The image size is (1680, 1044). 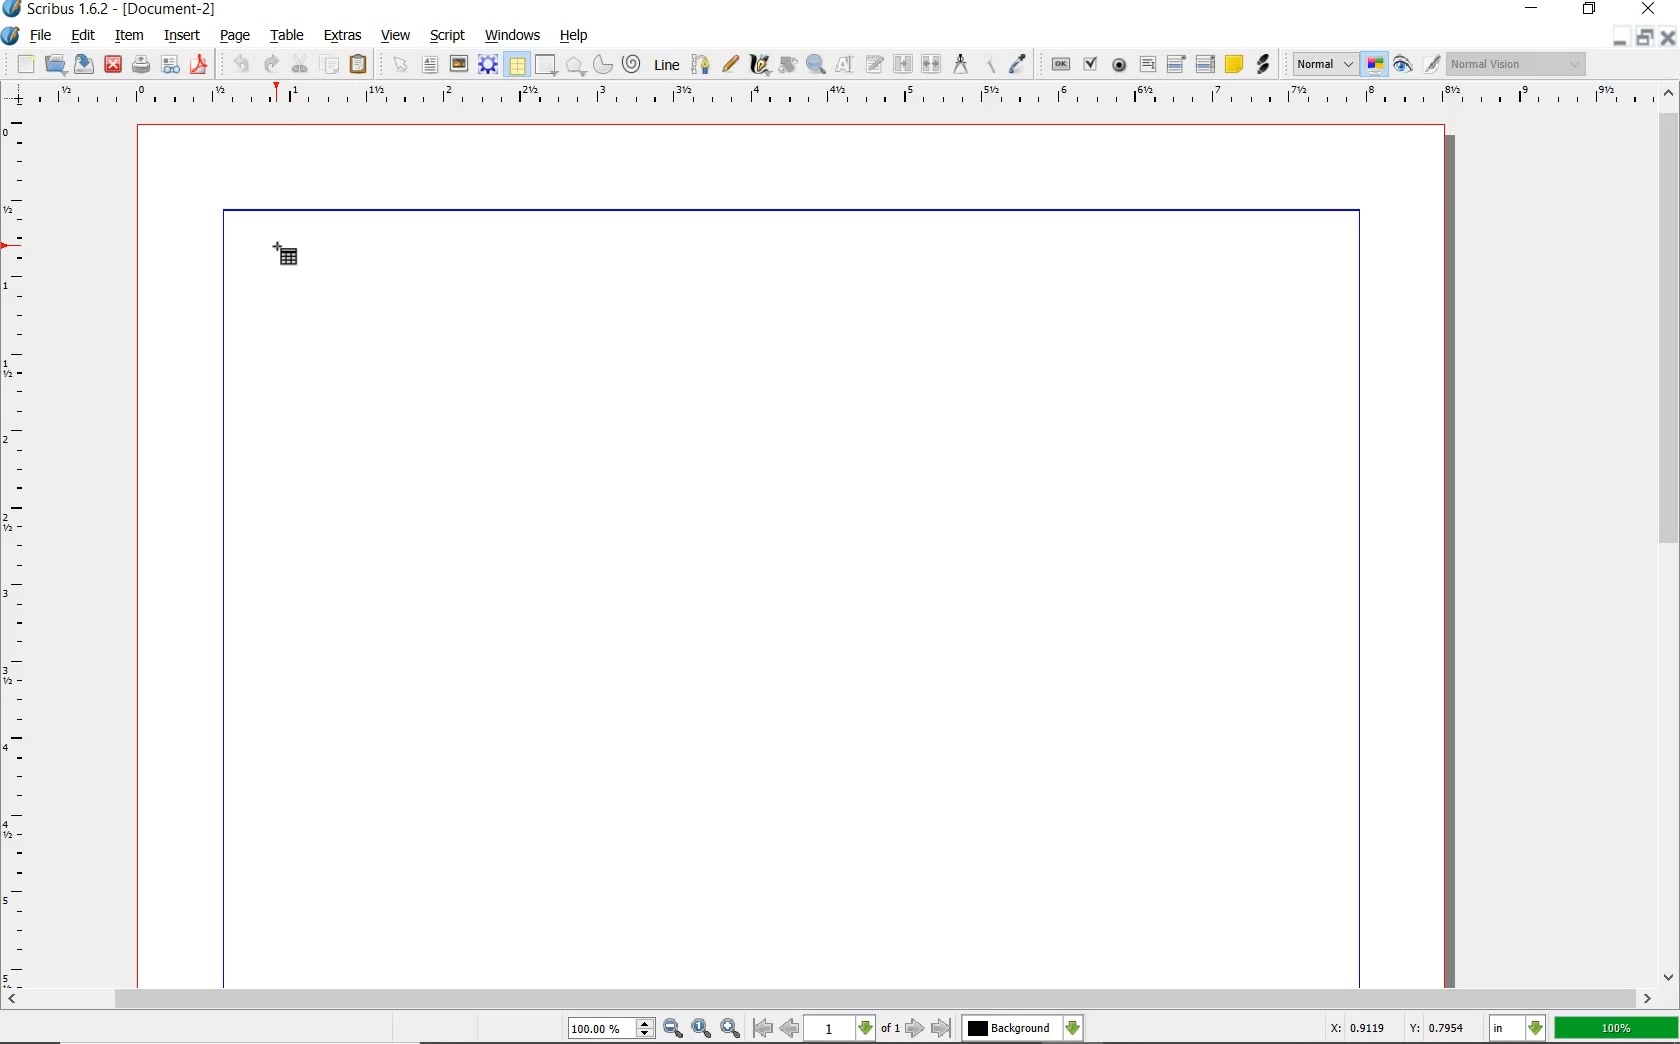 What do you see at coordinates (841, 66) in the screenshot?
I see `edit contents of frame` at bounding box center [841, 66].